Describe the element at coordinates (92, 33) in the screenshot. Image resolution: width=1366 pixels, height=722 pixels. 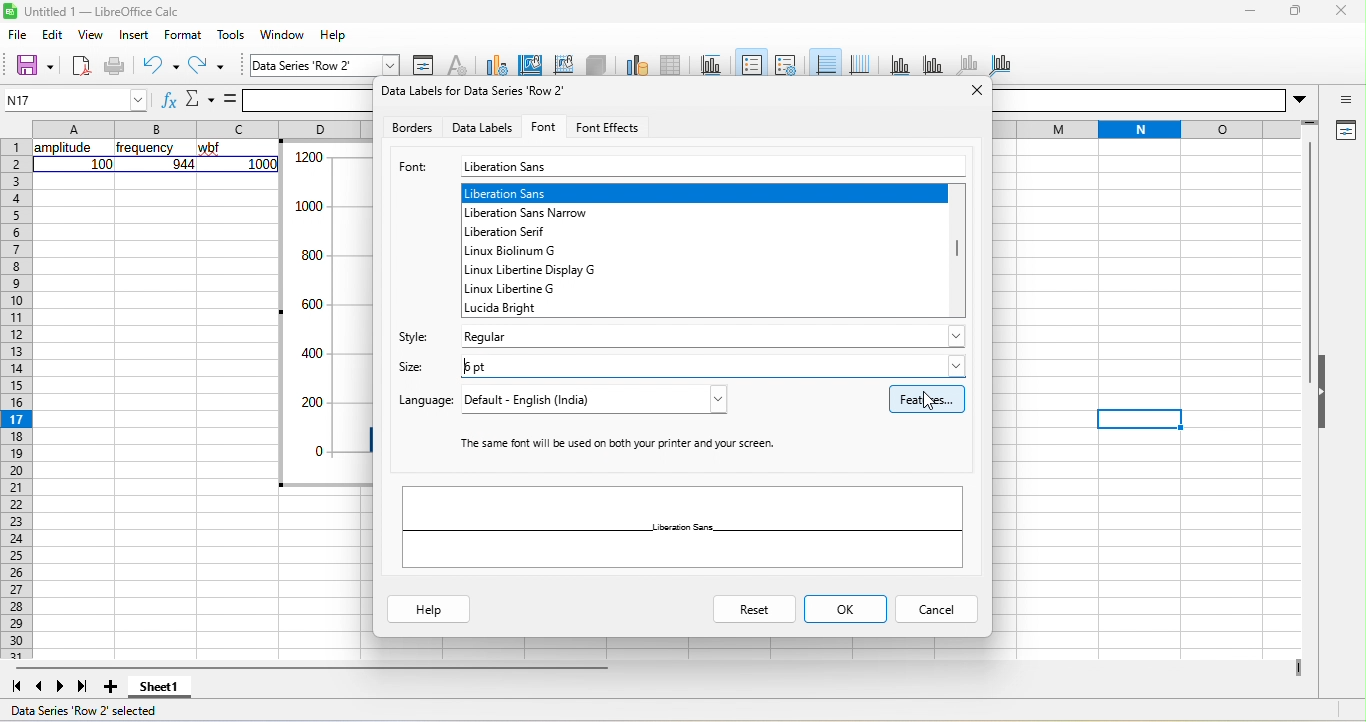
I see `view` at that location.